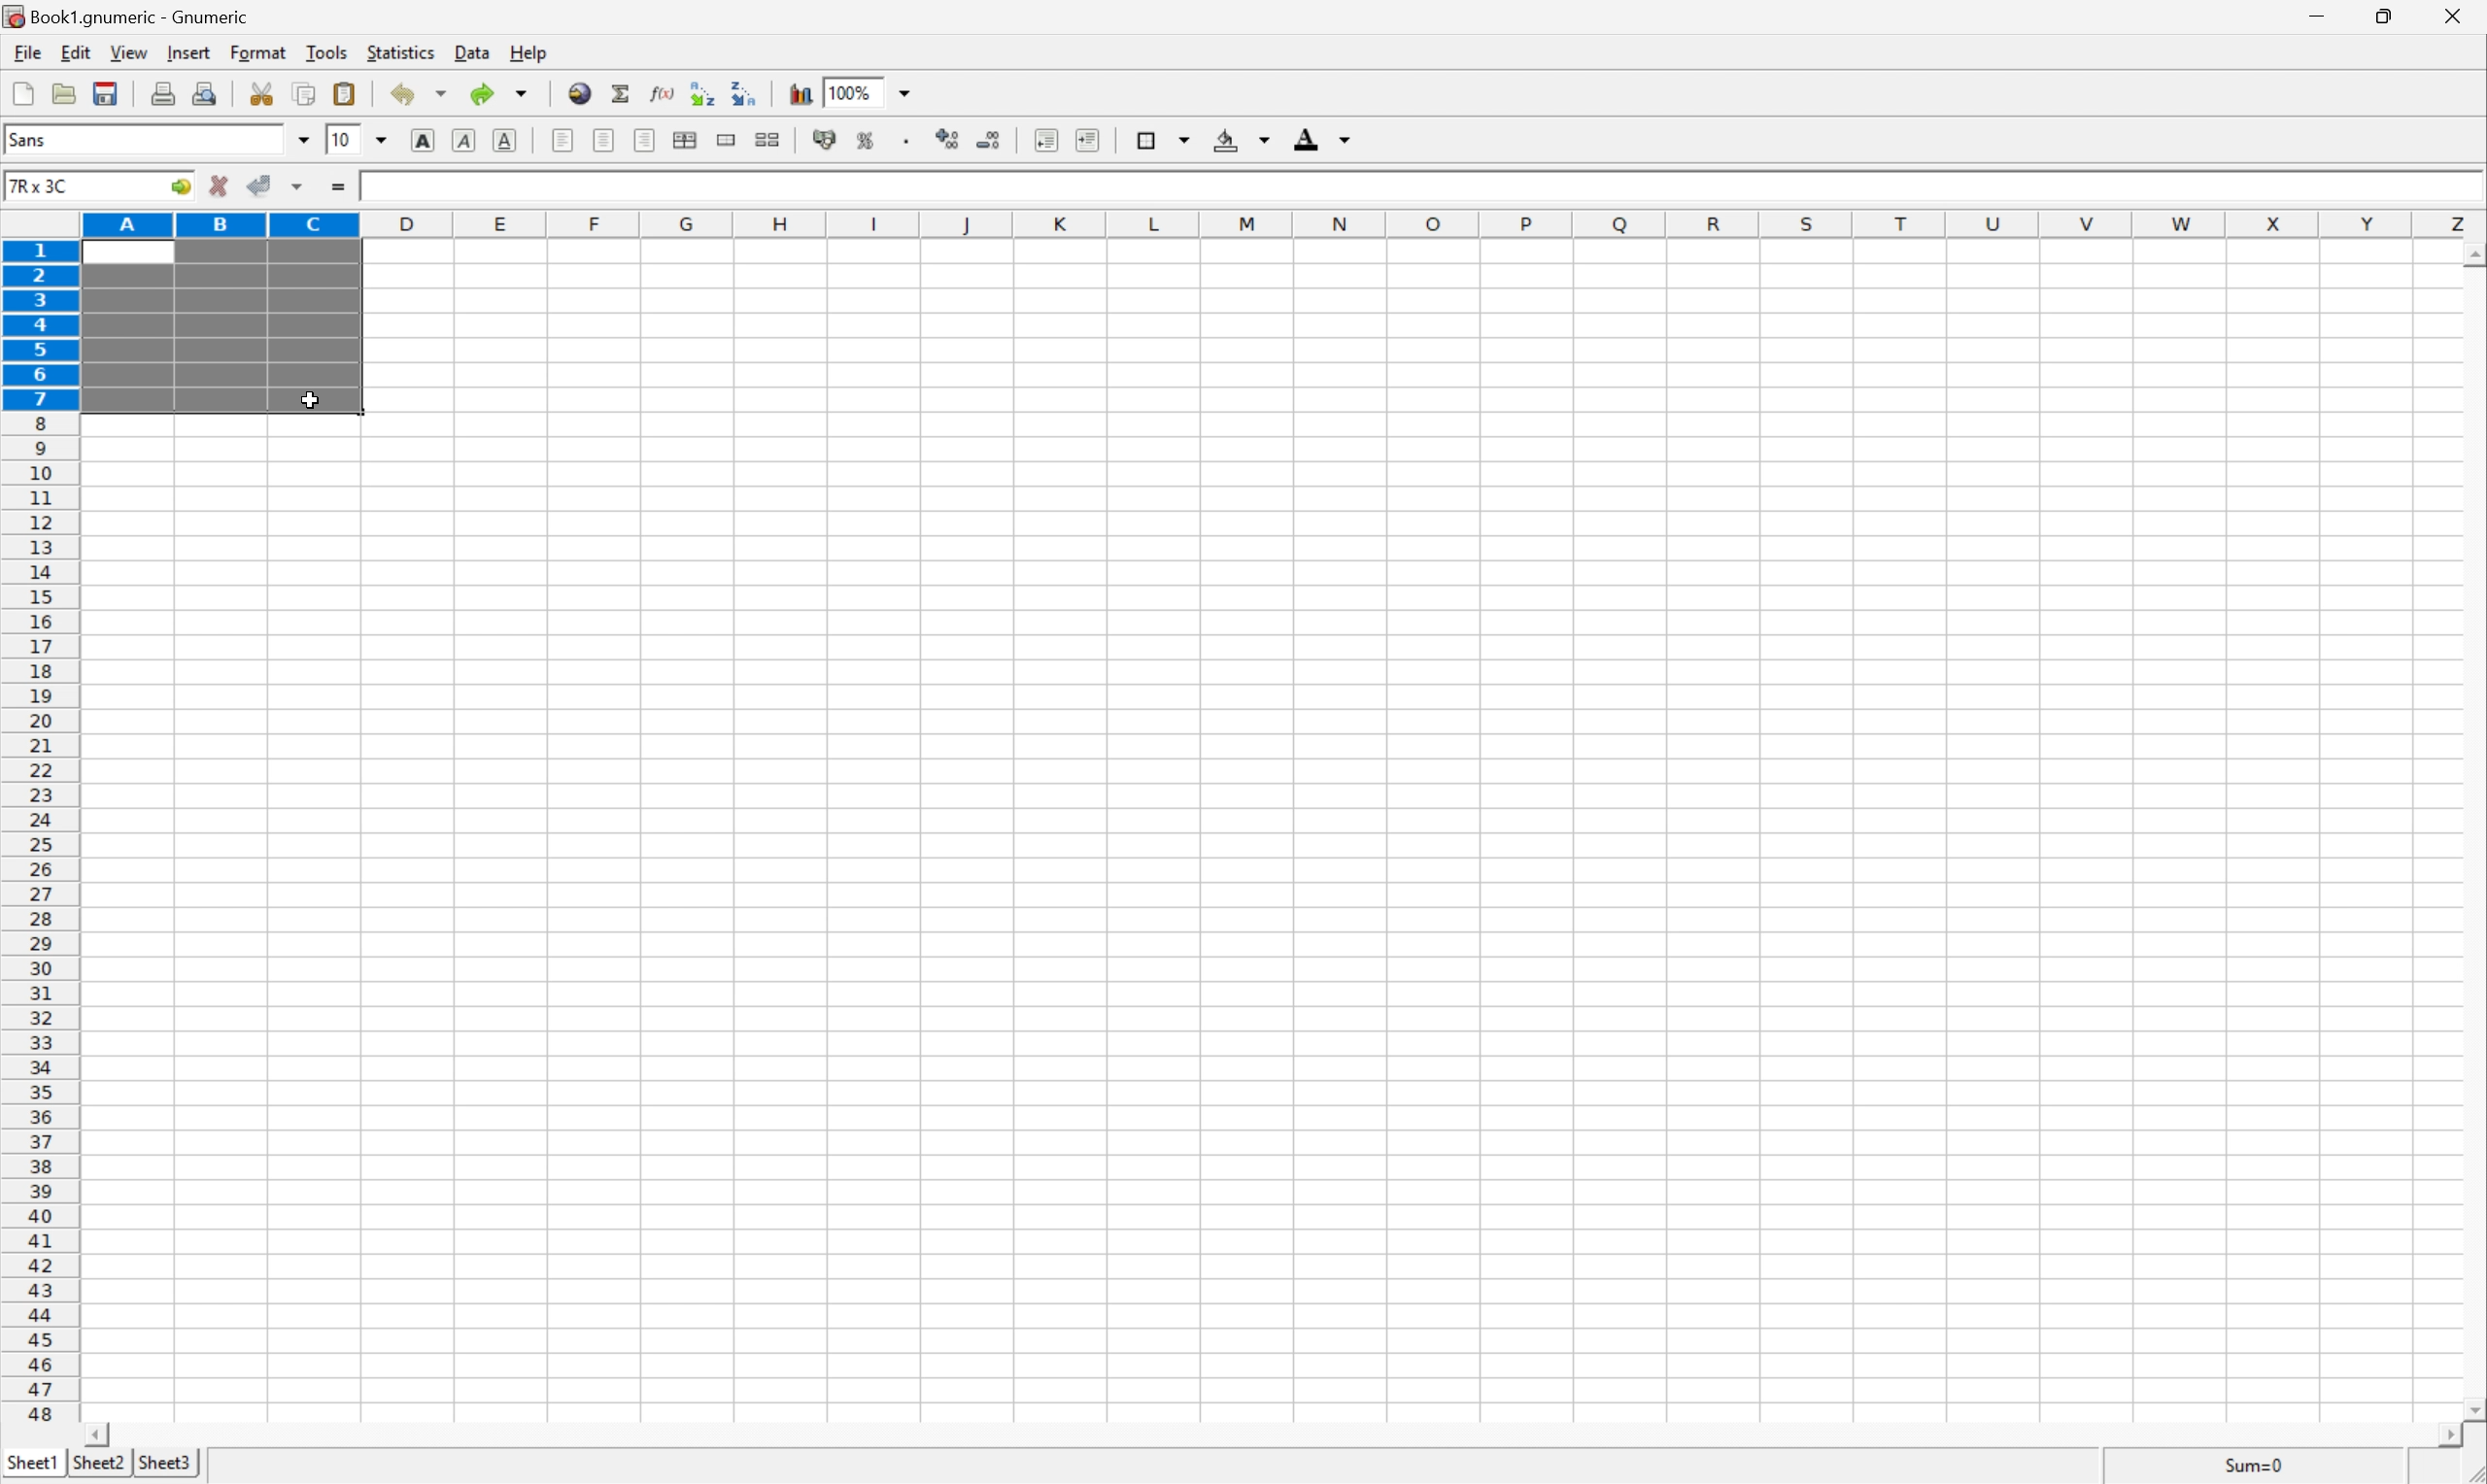 The width and height of the screenshot is (2487, 1484). Describe the element at coordinates (1323, 137) in the screenshot. I see `foreground color` at that location.